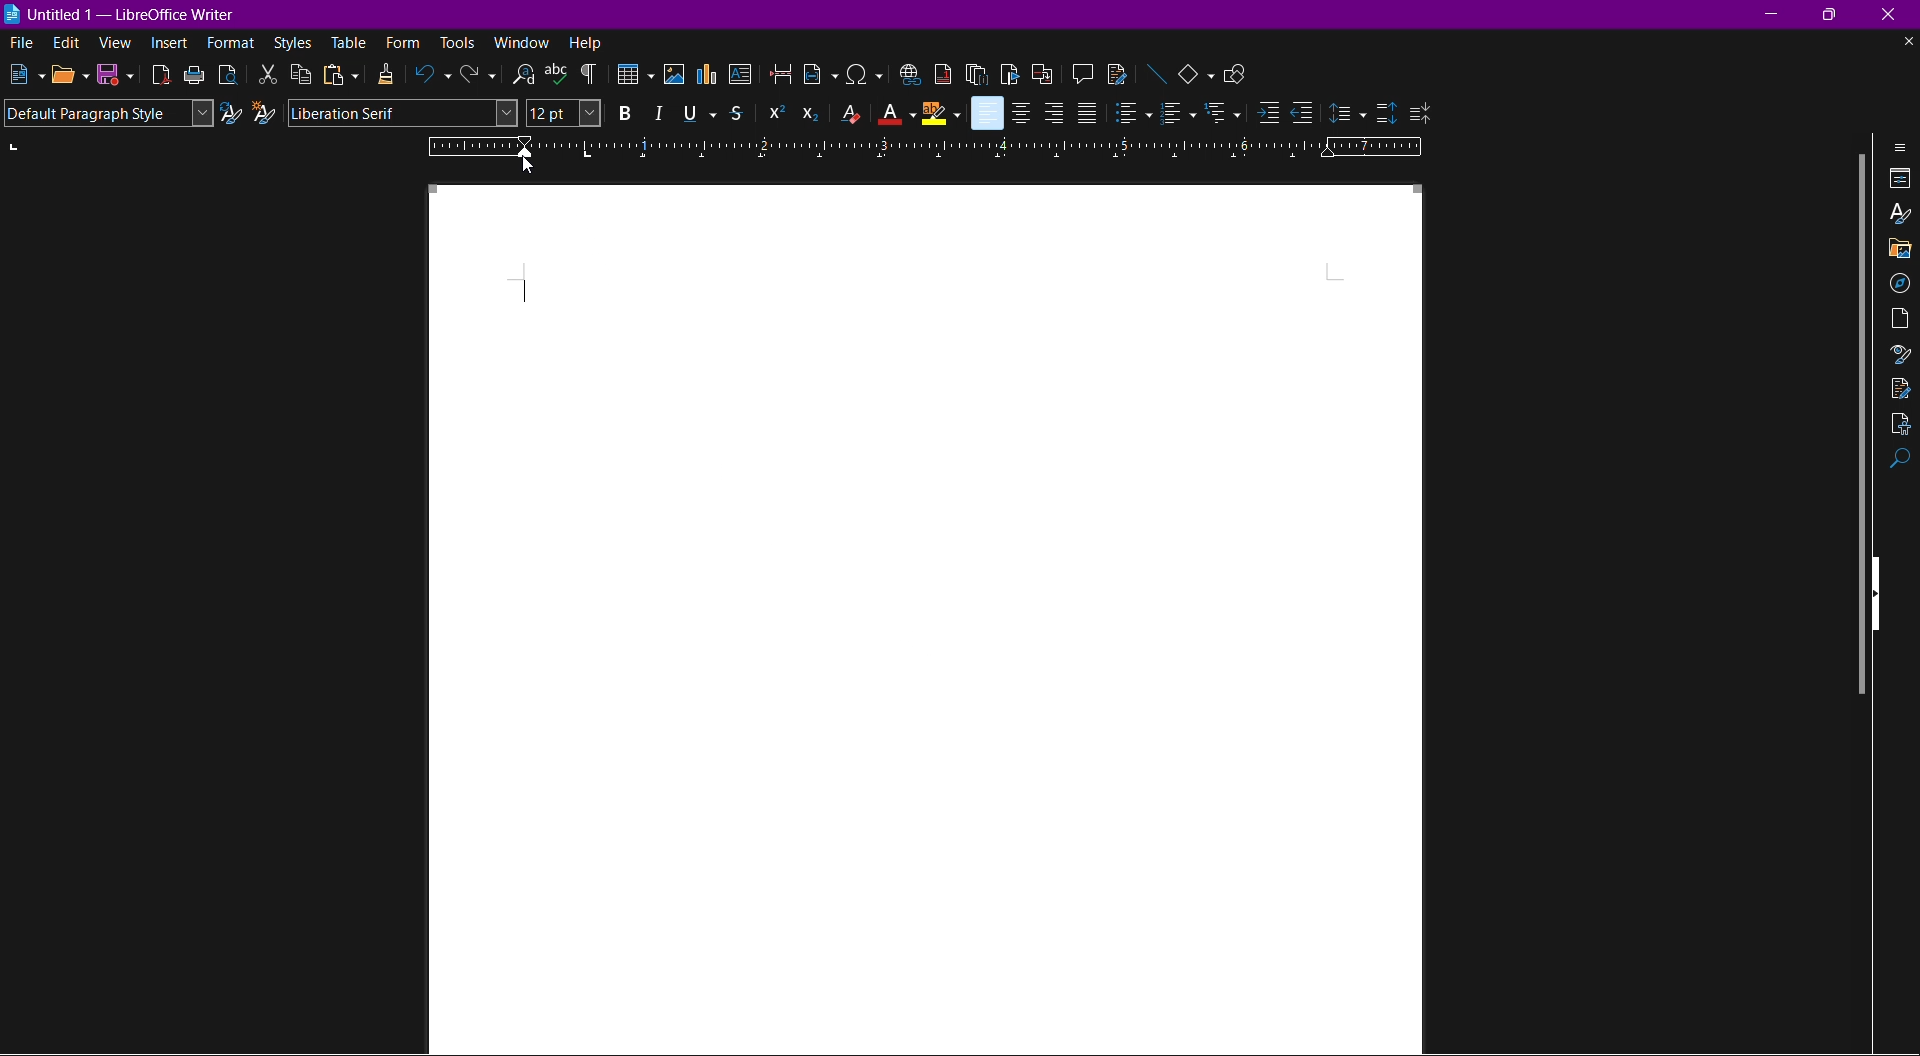  What do you see at coordinates (1835, 15) in the screenshot?
I see `Maximize` at bounding box center [1835, 15].